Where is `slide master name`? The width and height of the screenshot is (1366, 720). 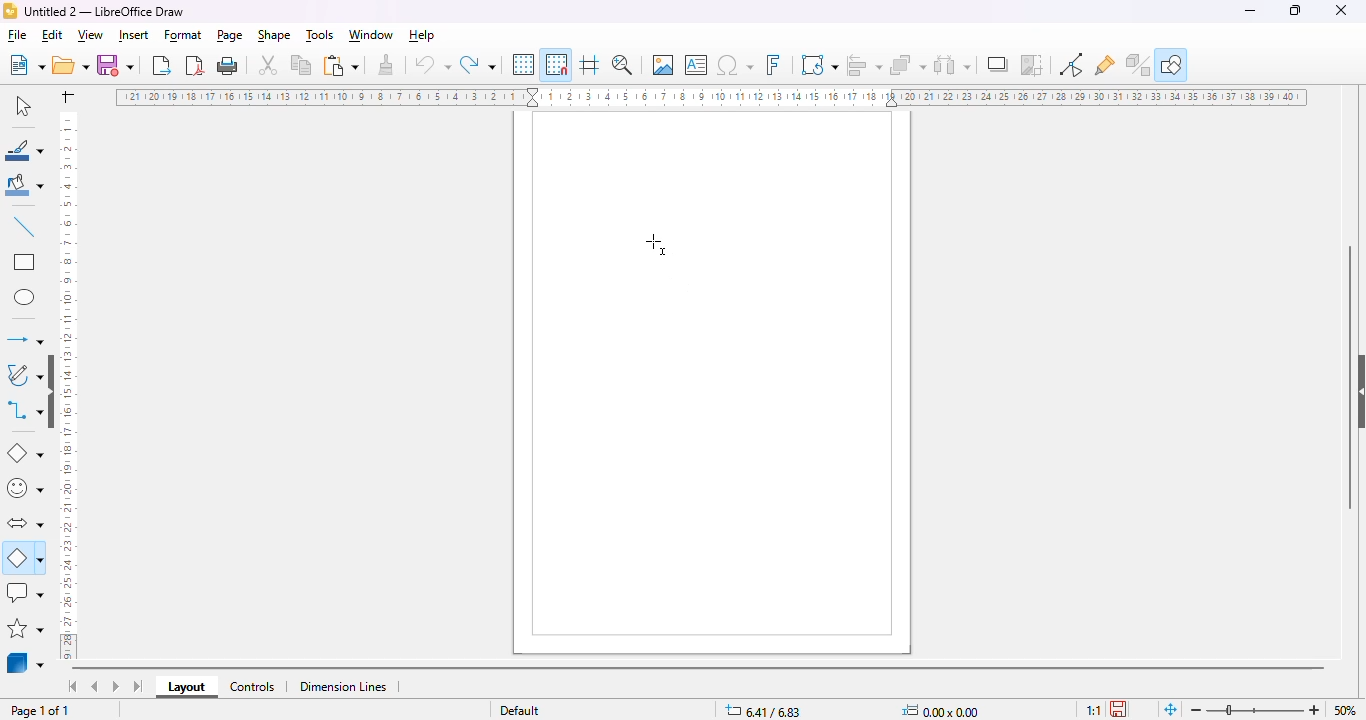 slide master name is located at coordinates (518, 711).